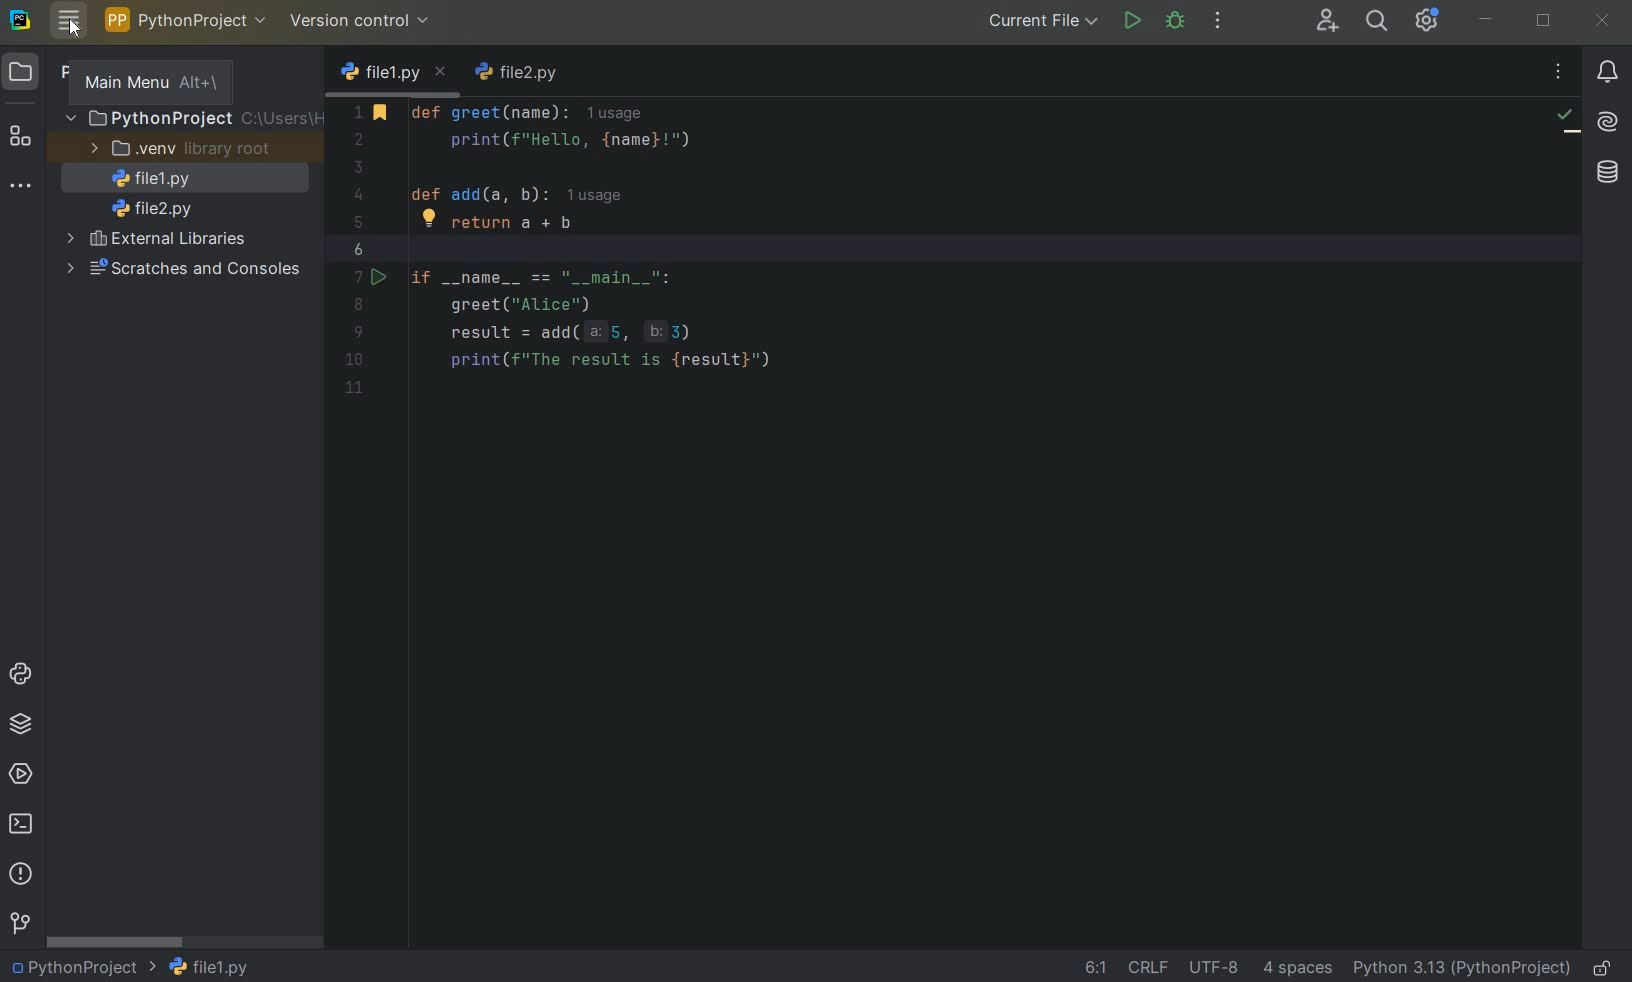  Describe the element at coordinates (1426, 21) in the screenshot. I see `ide and projectsettings` at that location.